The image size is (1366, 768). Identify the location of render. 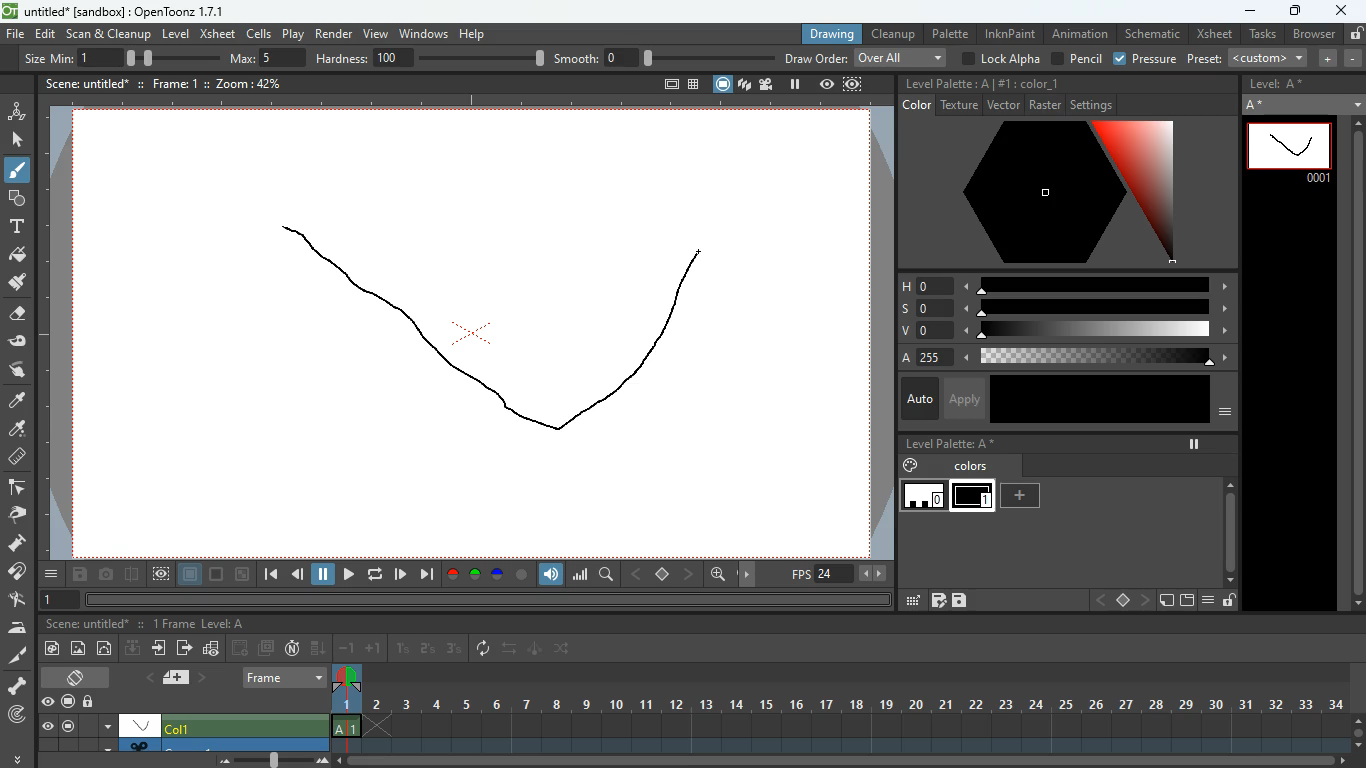
(335, 32).